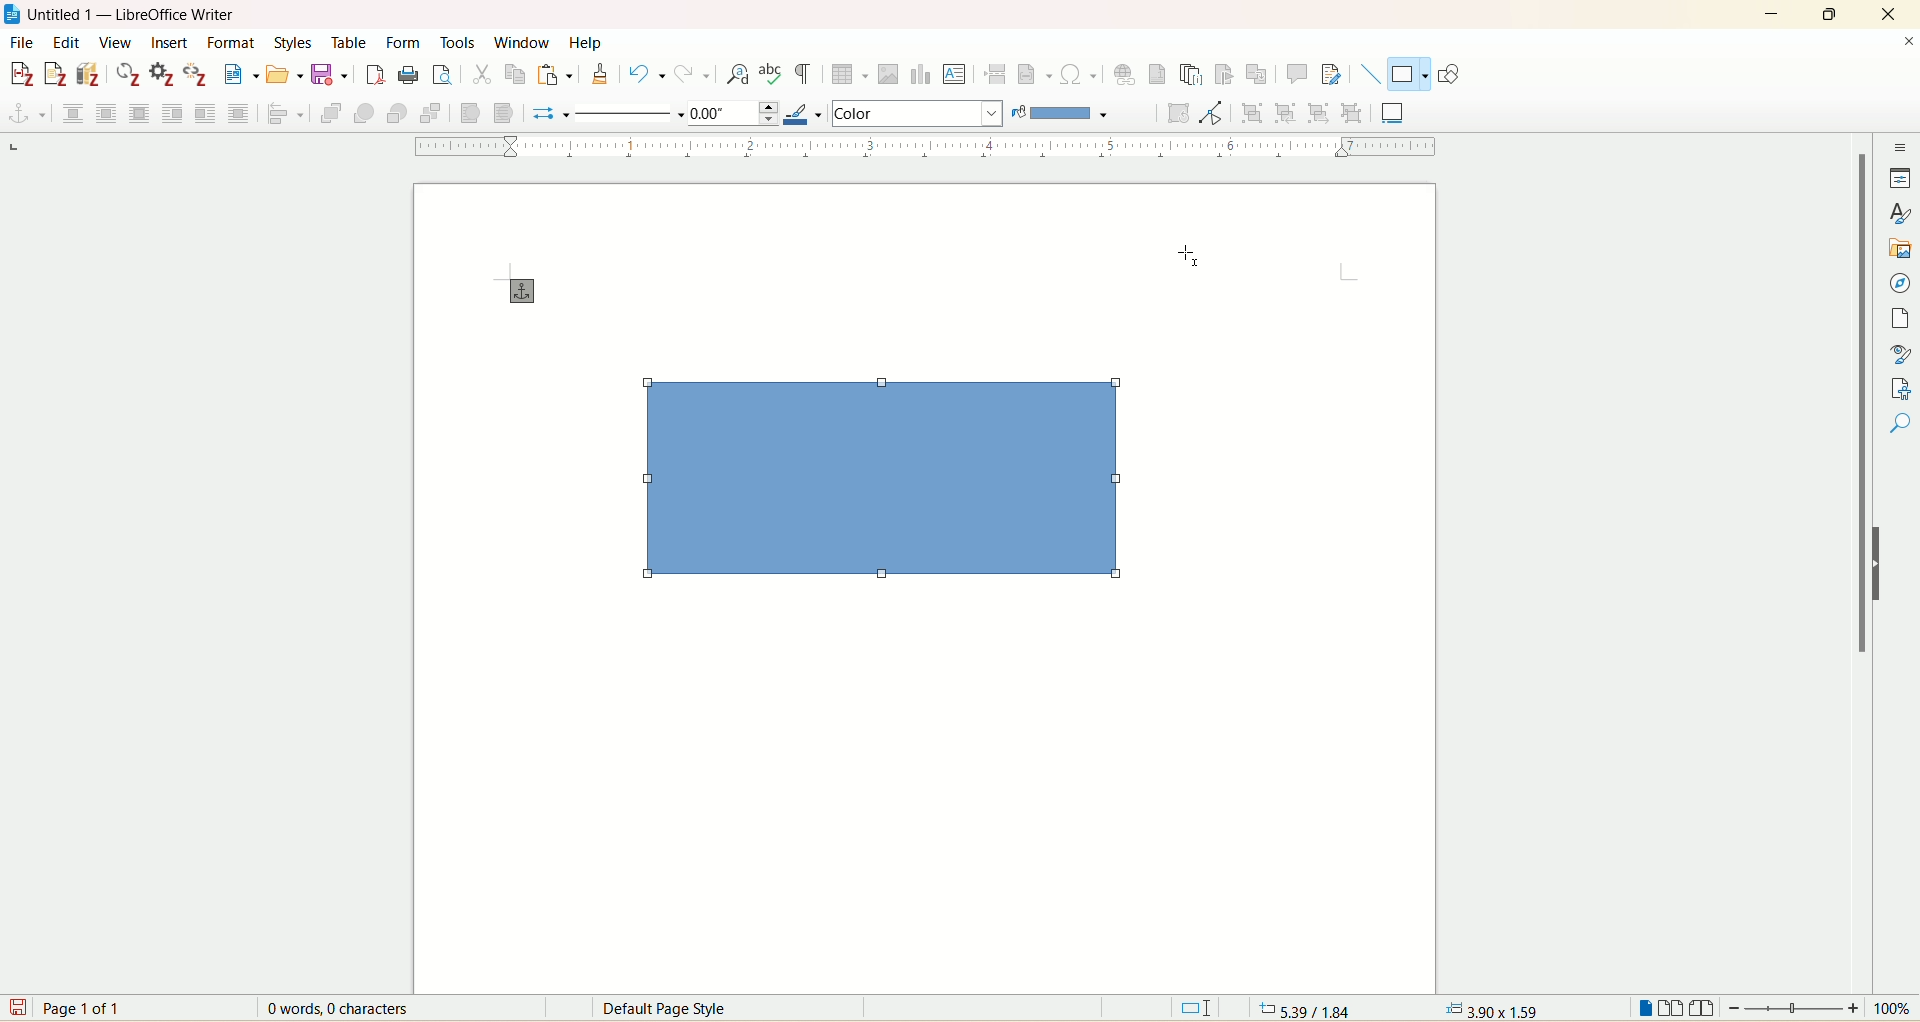  What do you see at coordinates (1406, 75) in the screenshot?
I see `basic shapes` at bounding box center [1406, 75].